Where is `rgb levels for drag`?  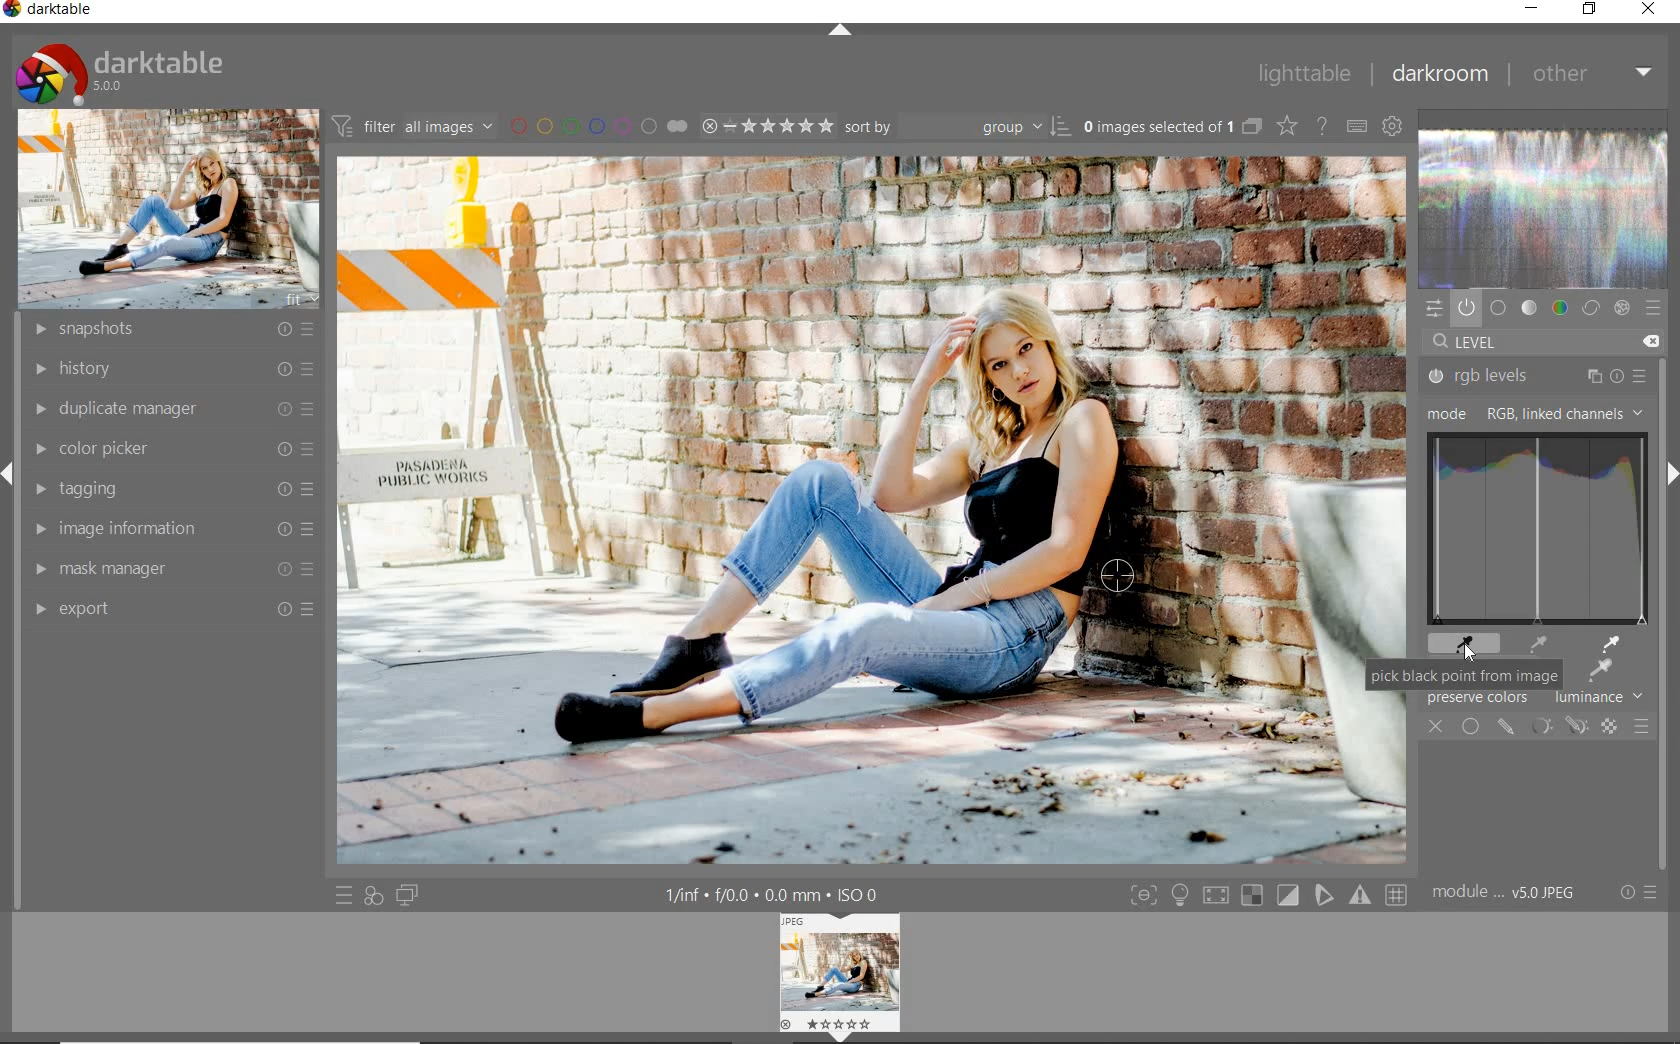 rgb levels for drag is located at coordinates (1537, 529).